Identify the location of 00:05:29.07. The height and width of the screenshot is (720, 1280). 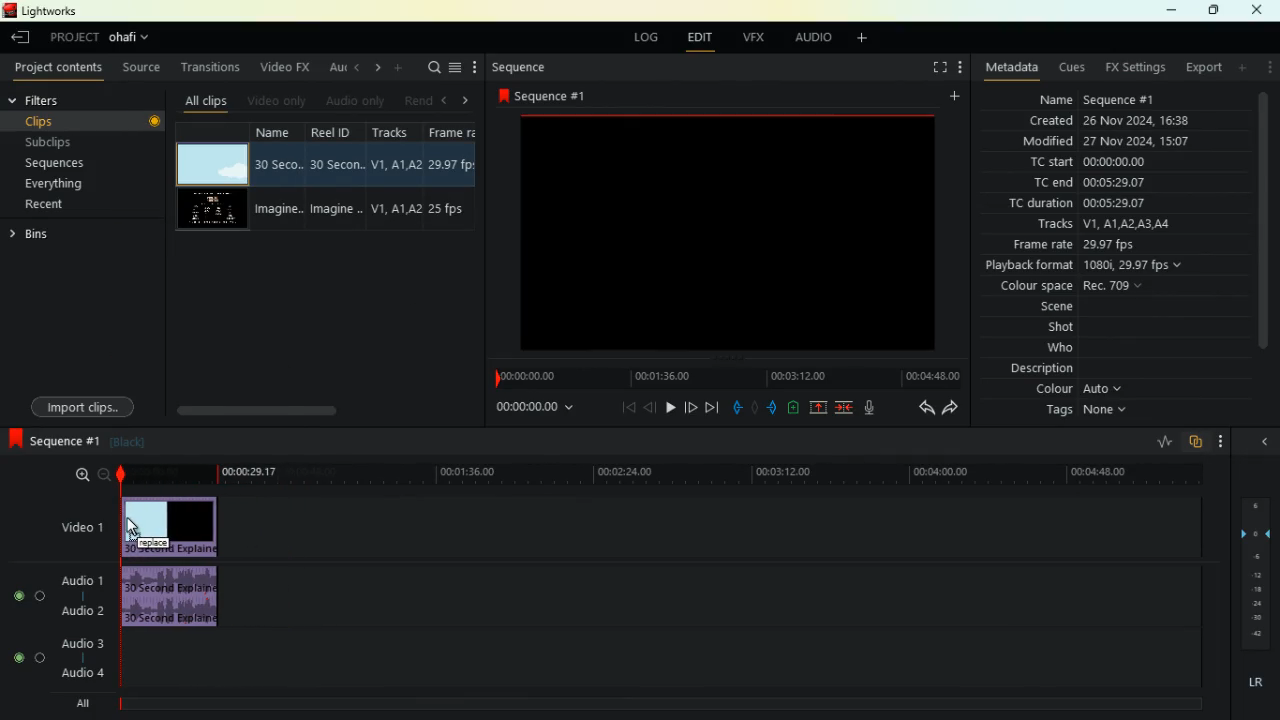
(1114, 182).